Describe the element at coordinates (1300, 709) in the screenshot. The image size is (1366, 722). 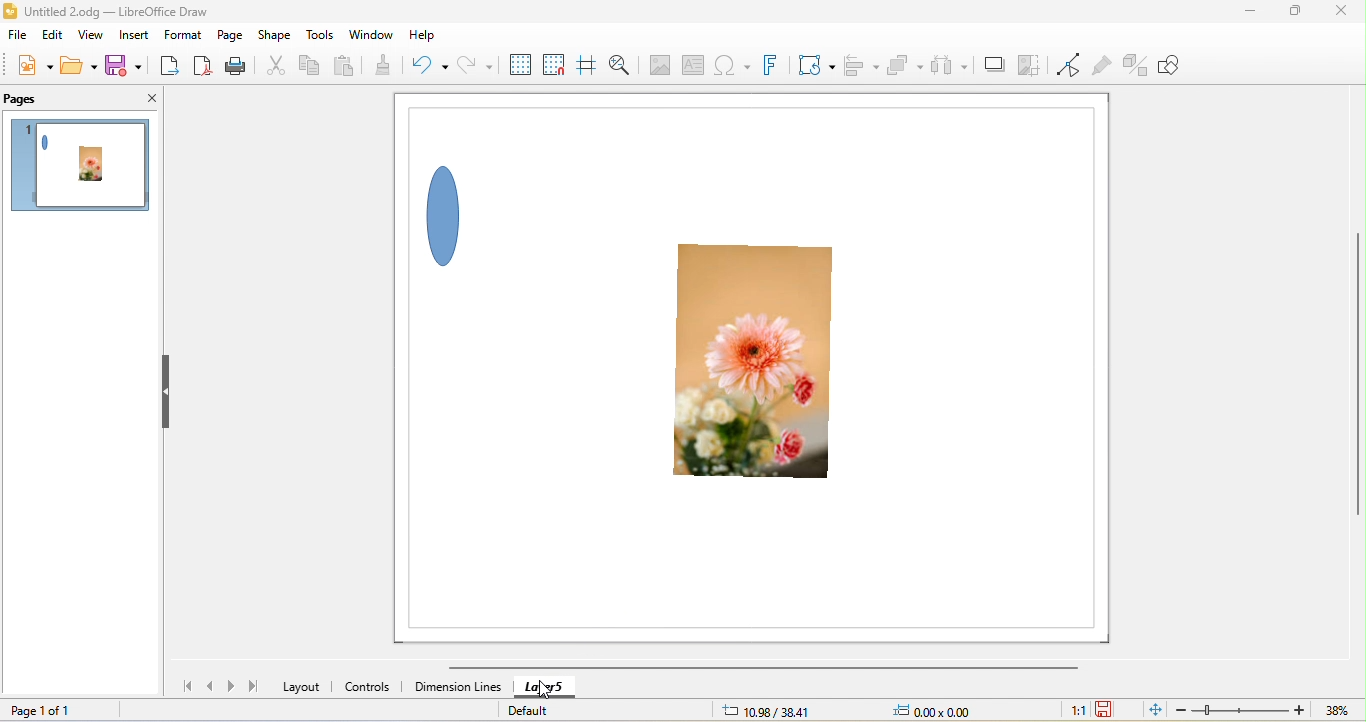
I see `zoom in` at that location.